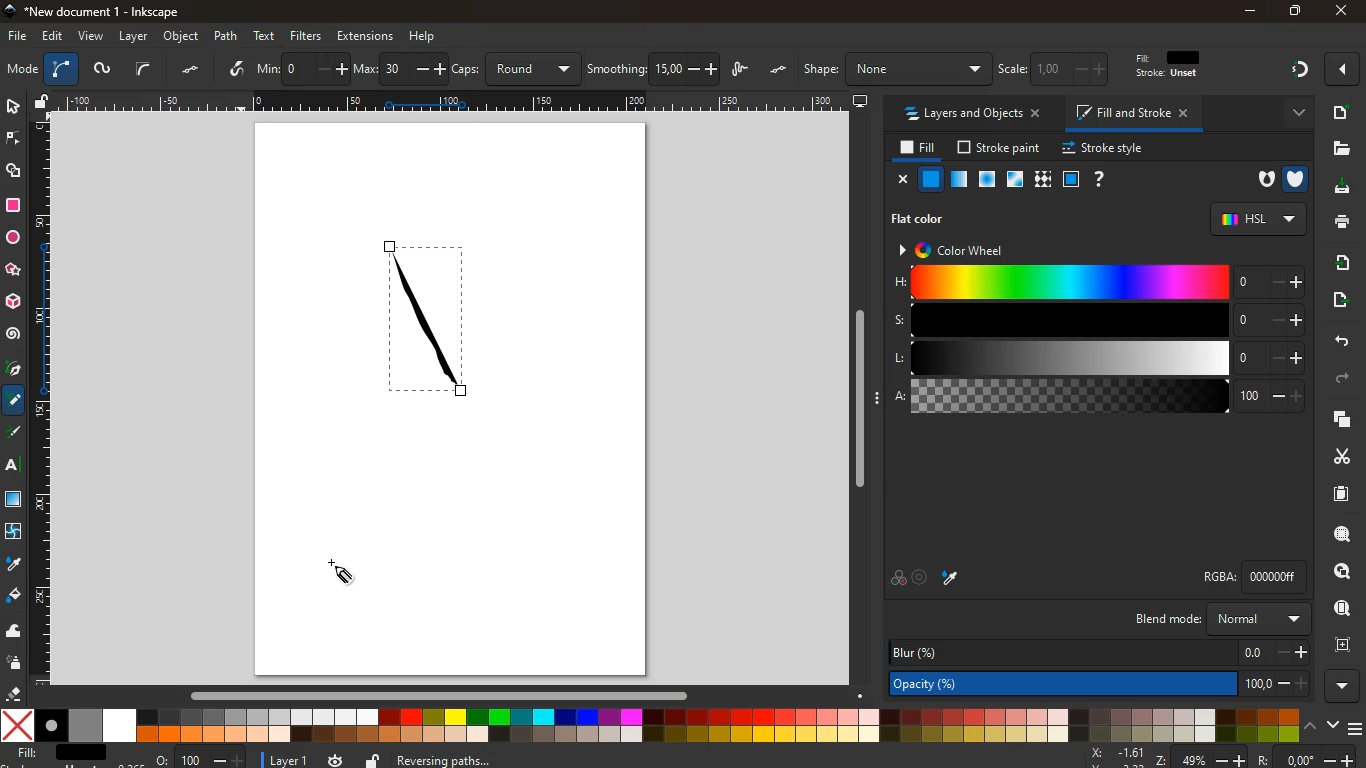 This screenshot has height=768, width=1366. I want to click on opacity, so click(1100, 685).